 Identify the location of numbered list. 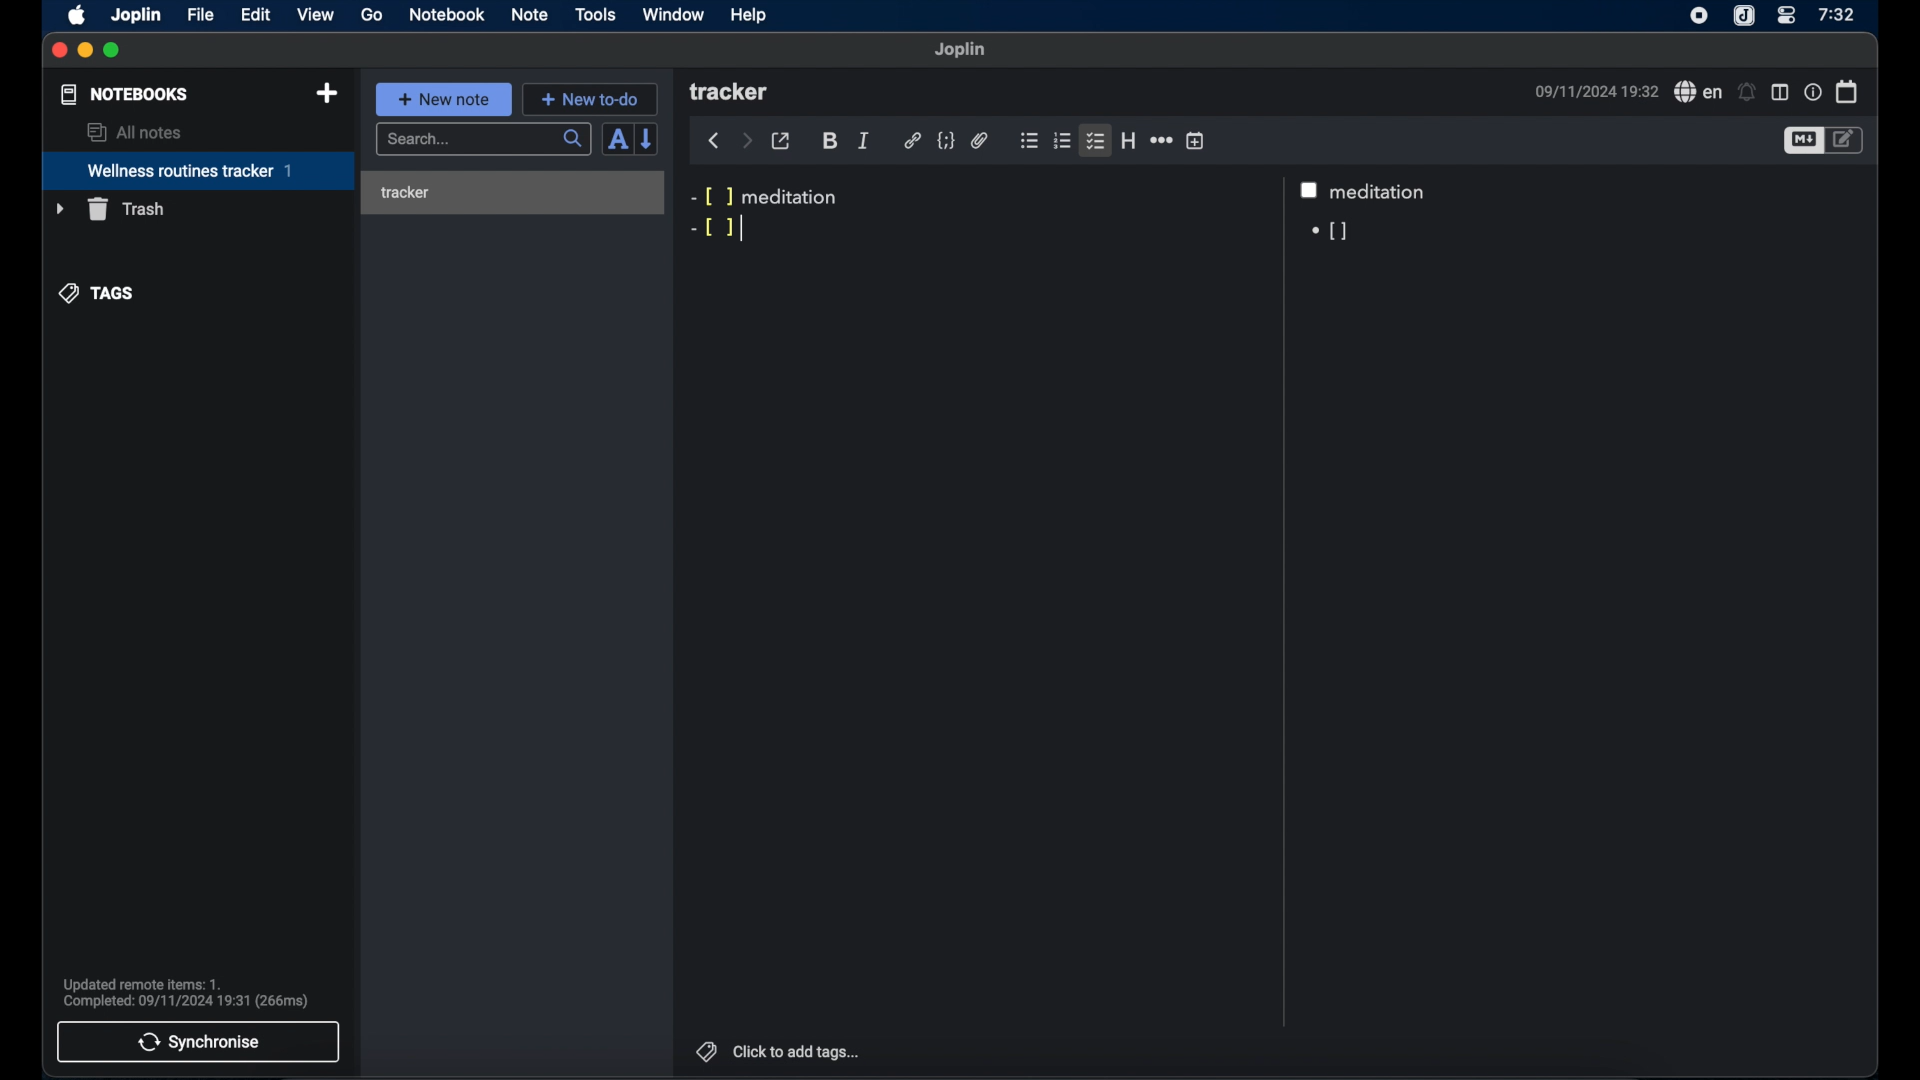
(1063, 141).